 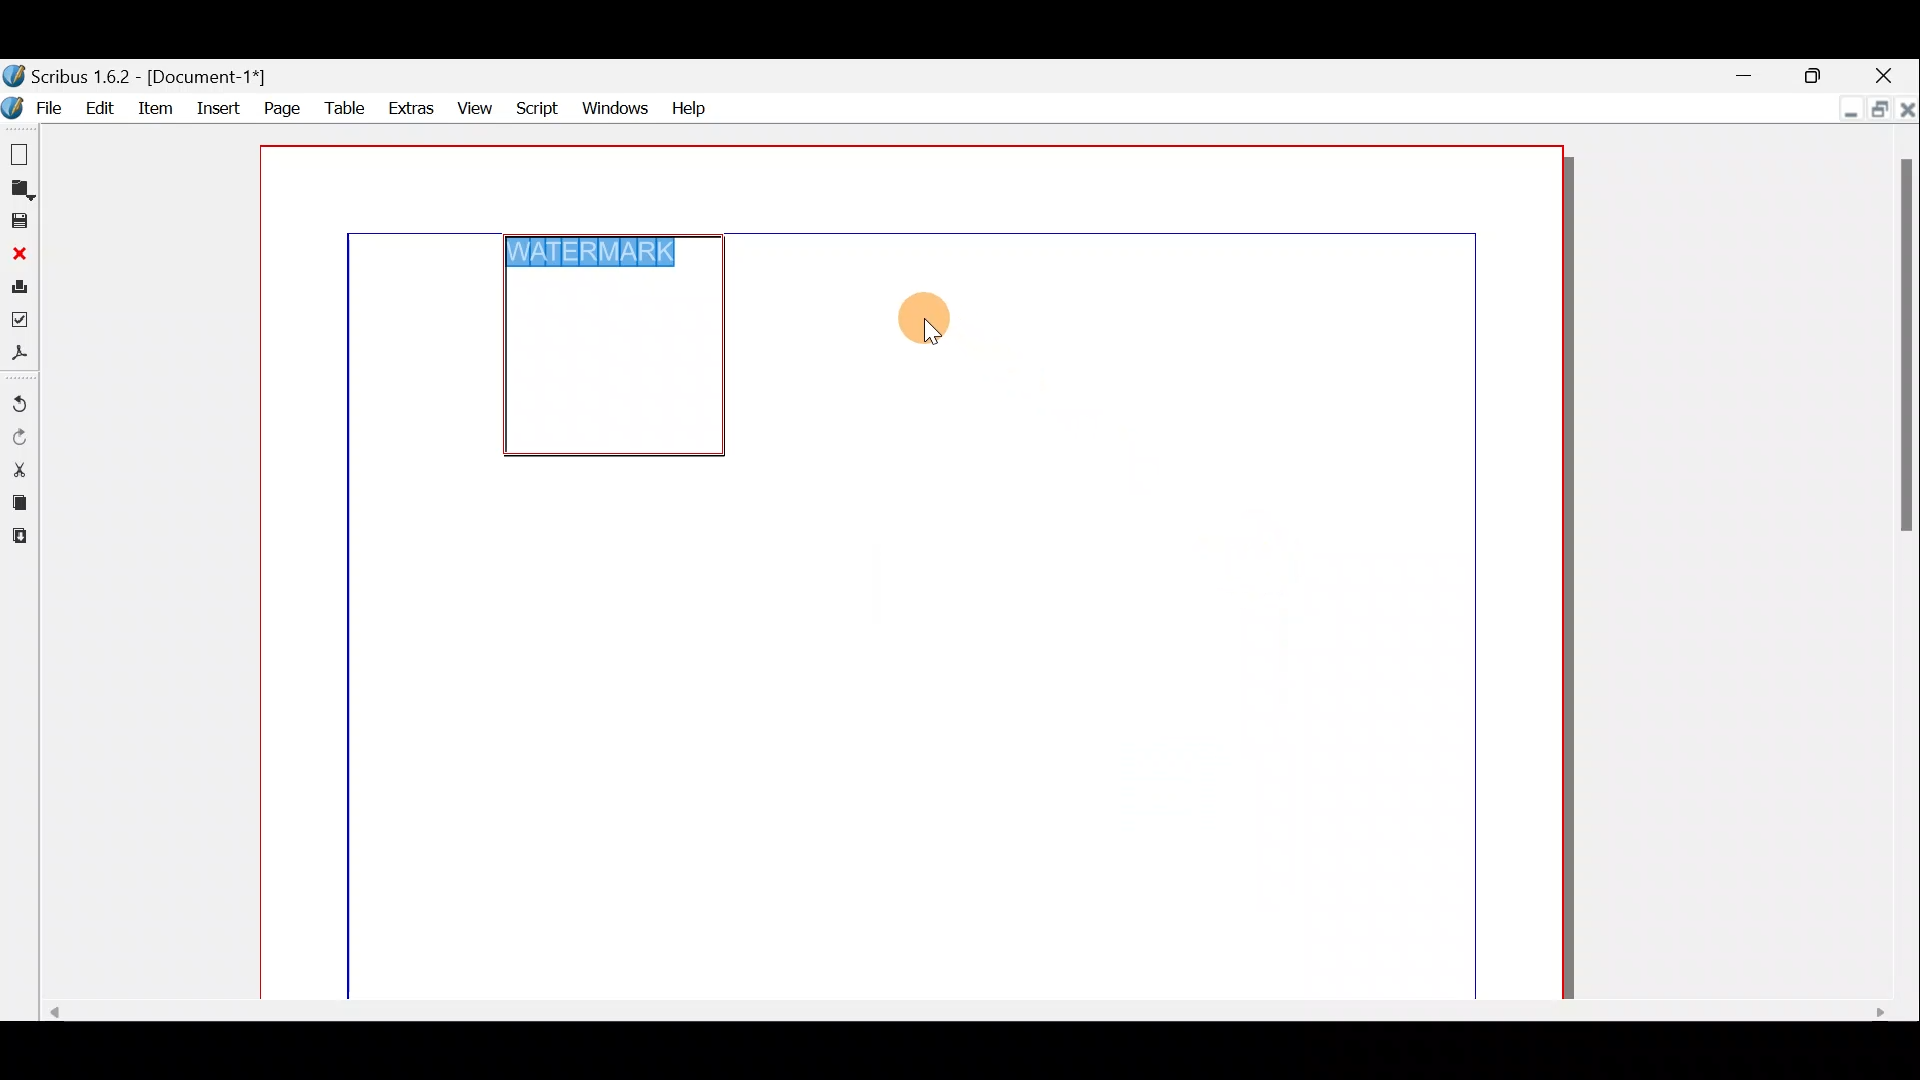 I want to click on Edit, so click(x=101, y=107).